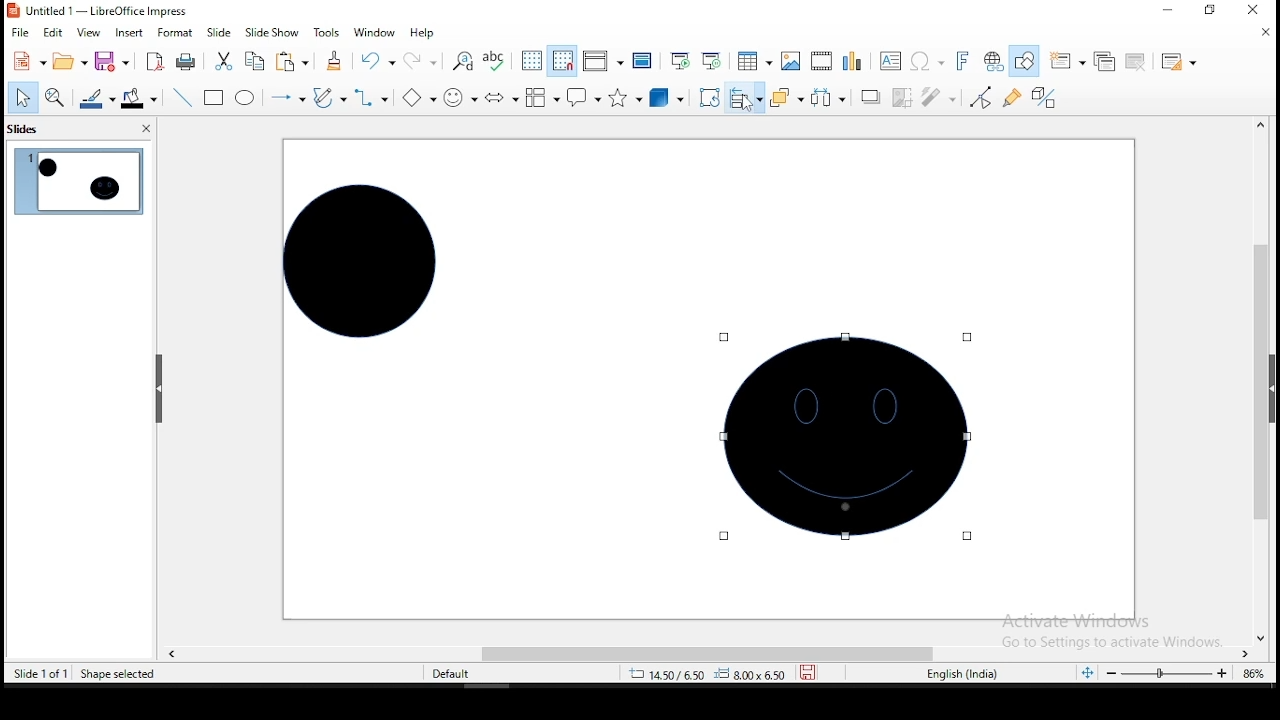  Describe the element at coordinates (372, 97) in the screenshot. I see `connectors` at that location.